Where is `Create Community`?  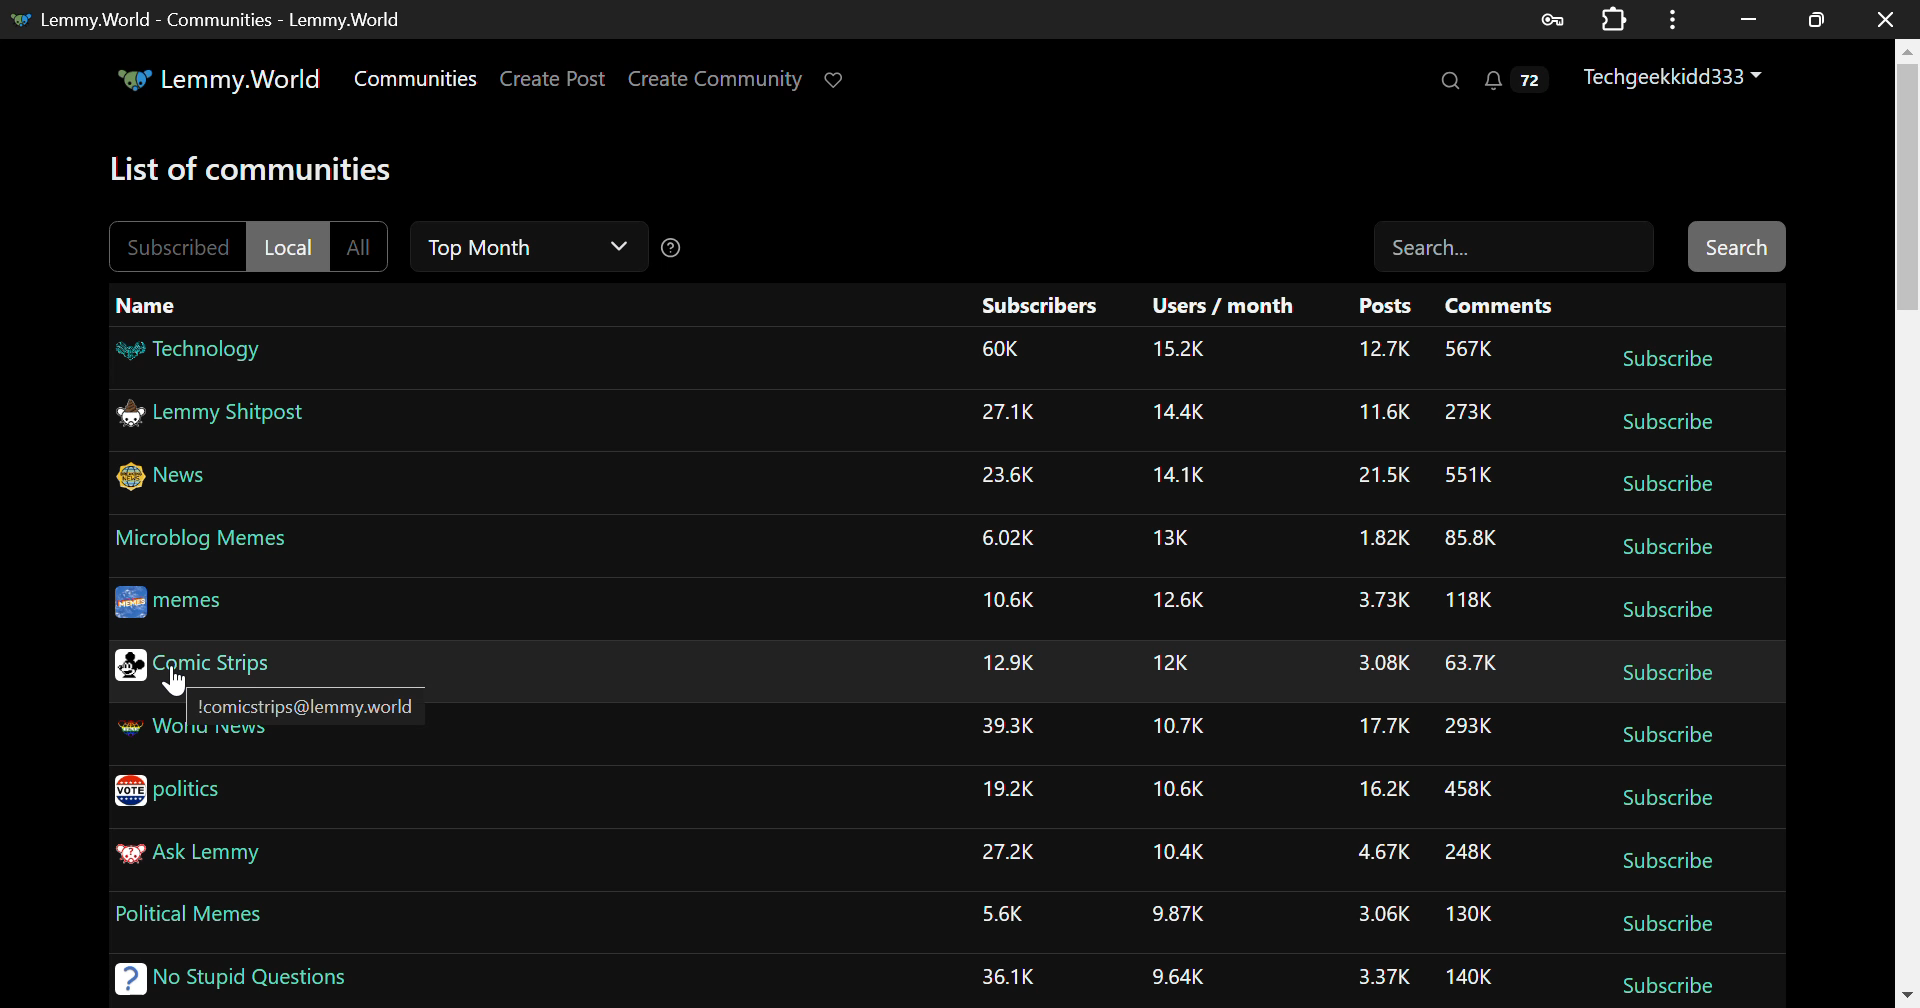
Create Community is located at coordinates (719, 82).